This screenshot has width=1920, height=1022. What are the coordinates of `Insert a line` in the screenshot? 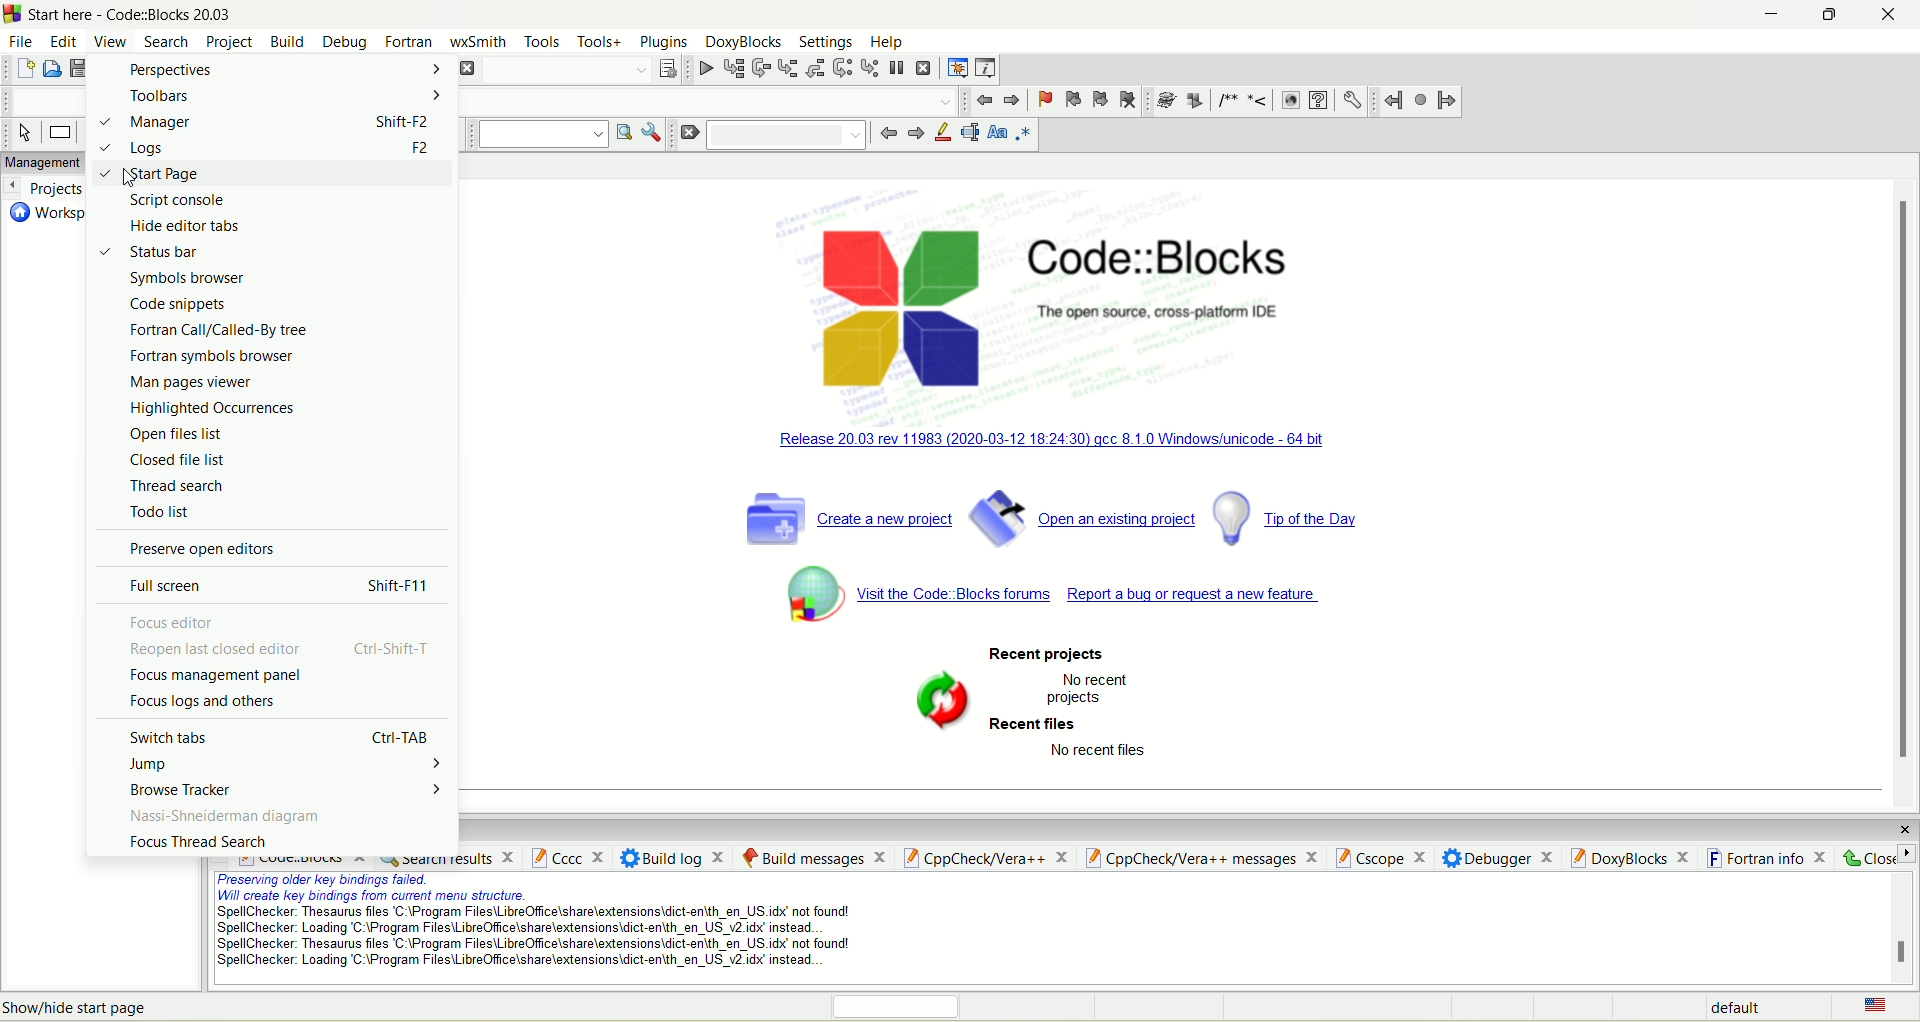 It's located at (1258, 101).